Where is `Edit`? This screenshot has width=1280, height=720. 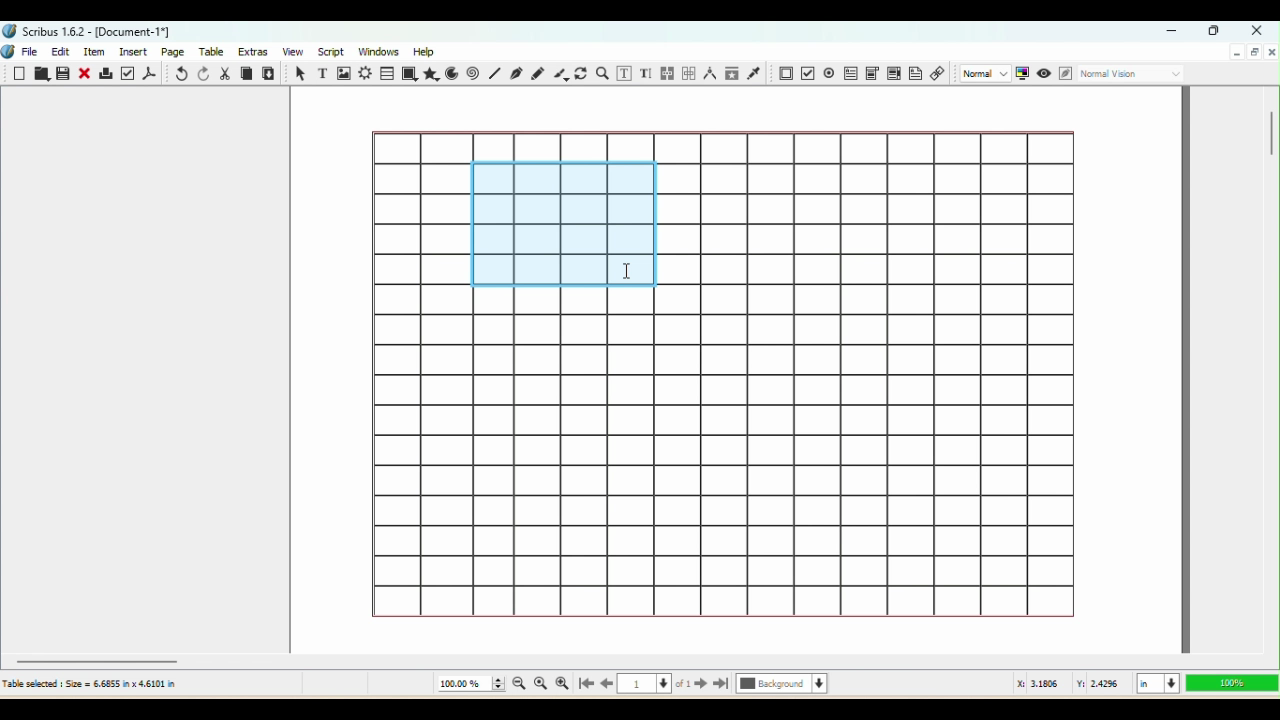
Edit is located at coordinates (60, 52).